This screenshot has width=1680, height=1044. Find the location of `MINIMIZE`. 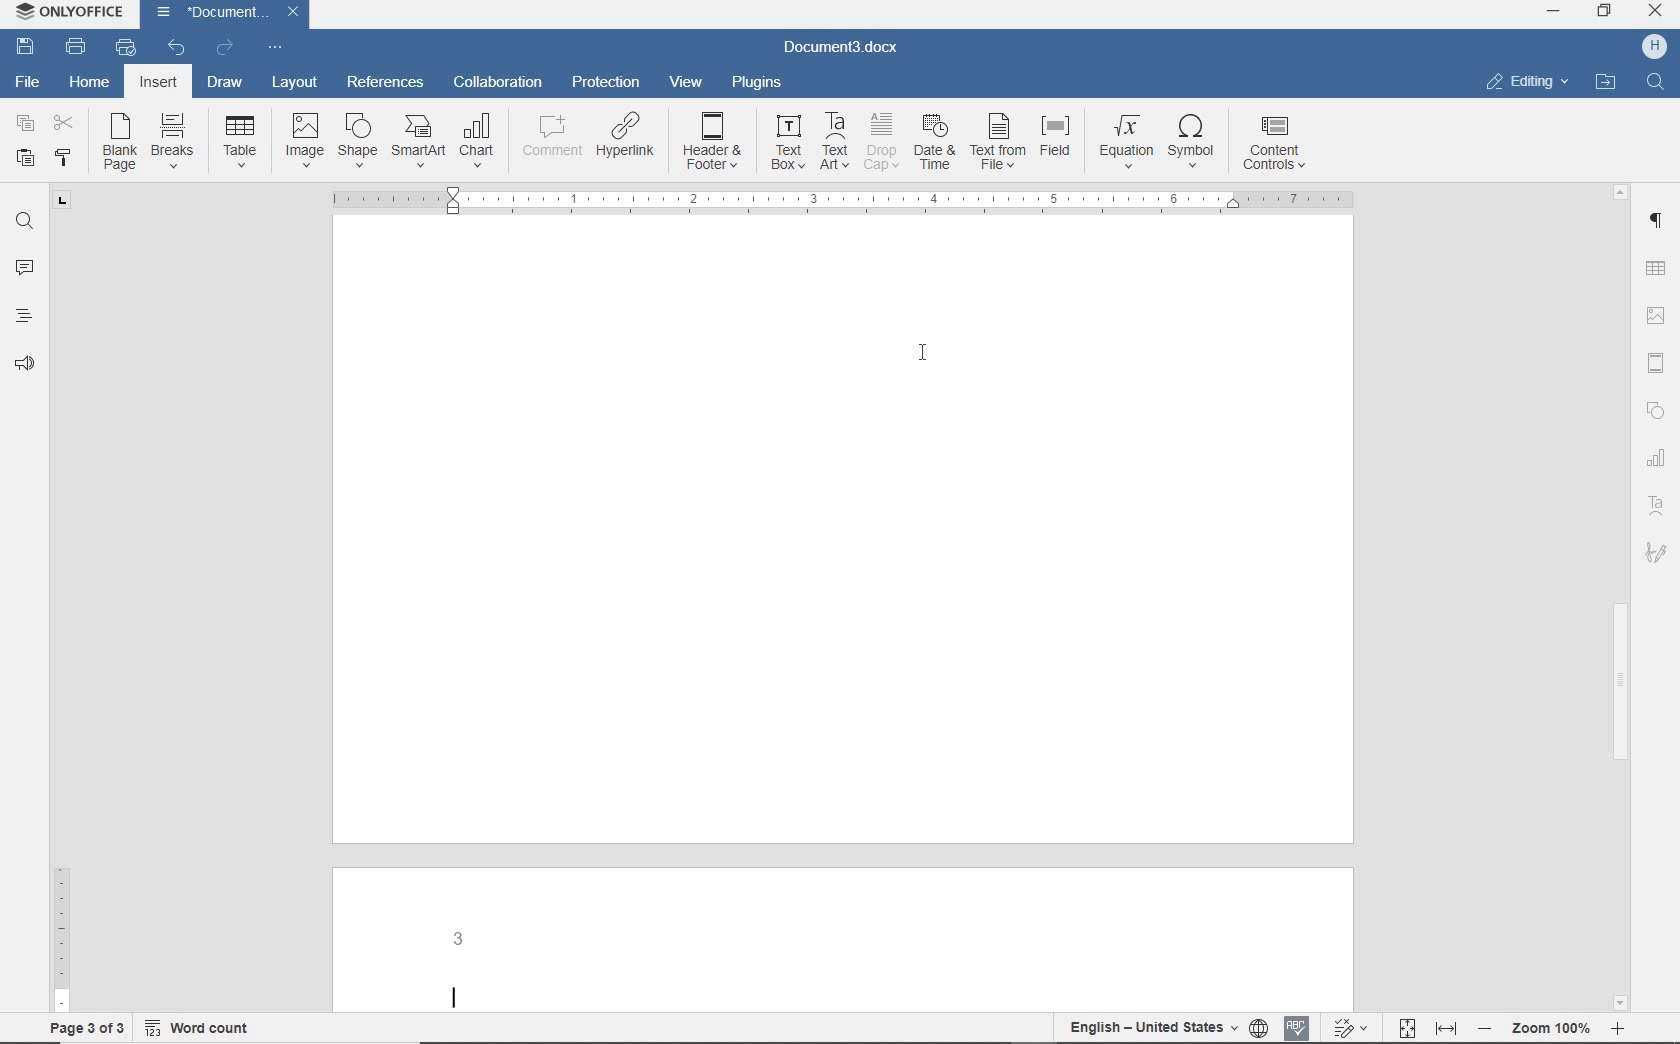

MINIMIZE is located at coordinates (1555, 13).